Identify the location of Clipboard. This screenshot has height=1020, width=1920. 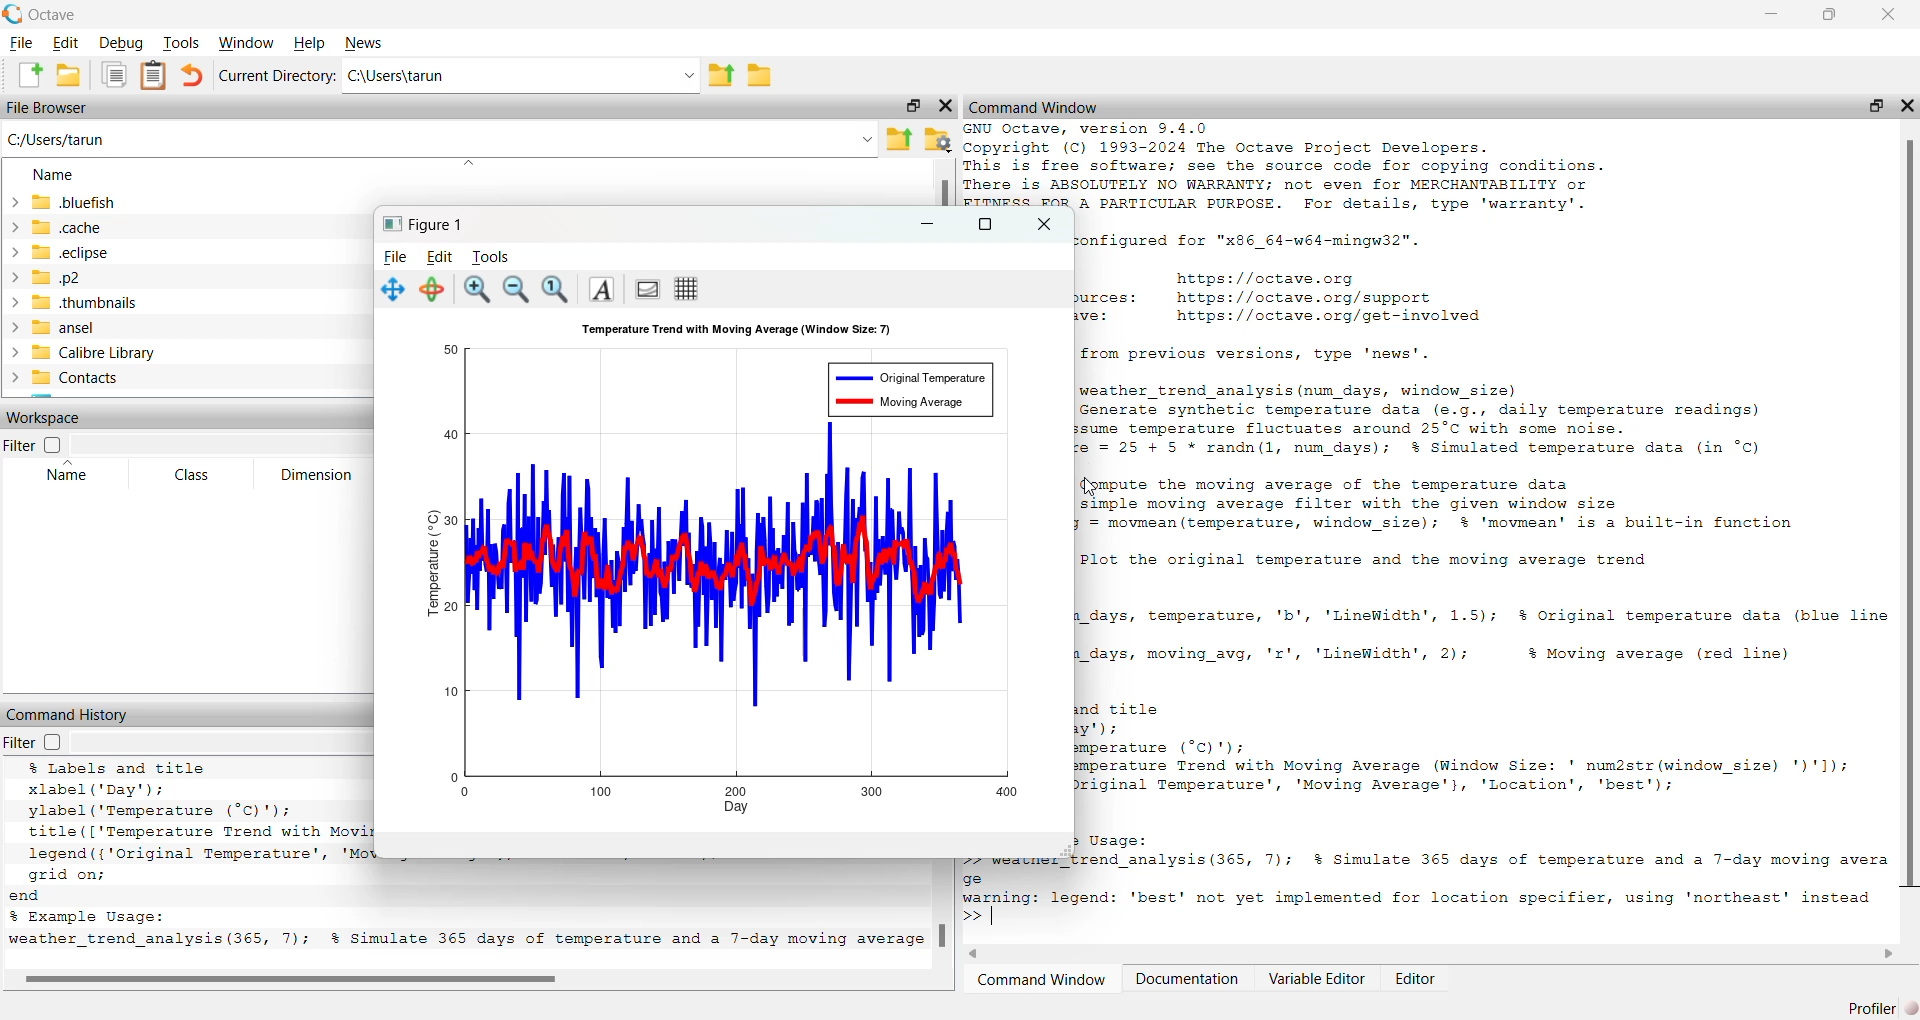
(151, 76).